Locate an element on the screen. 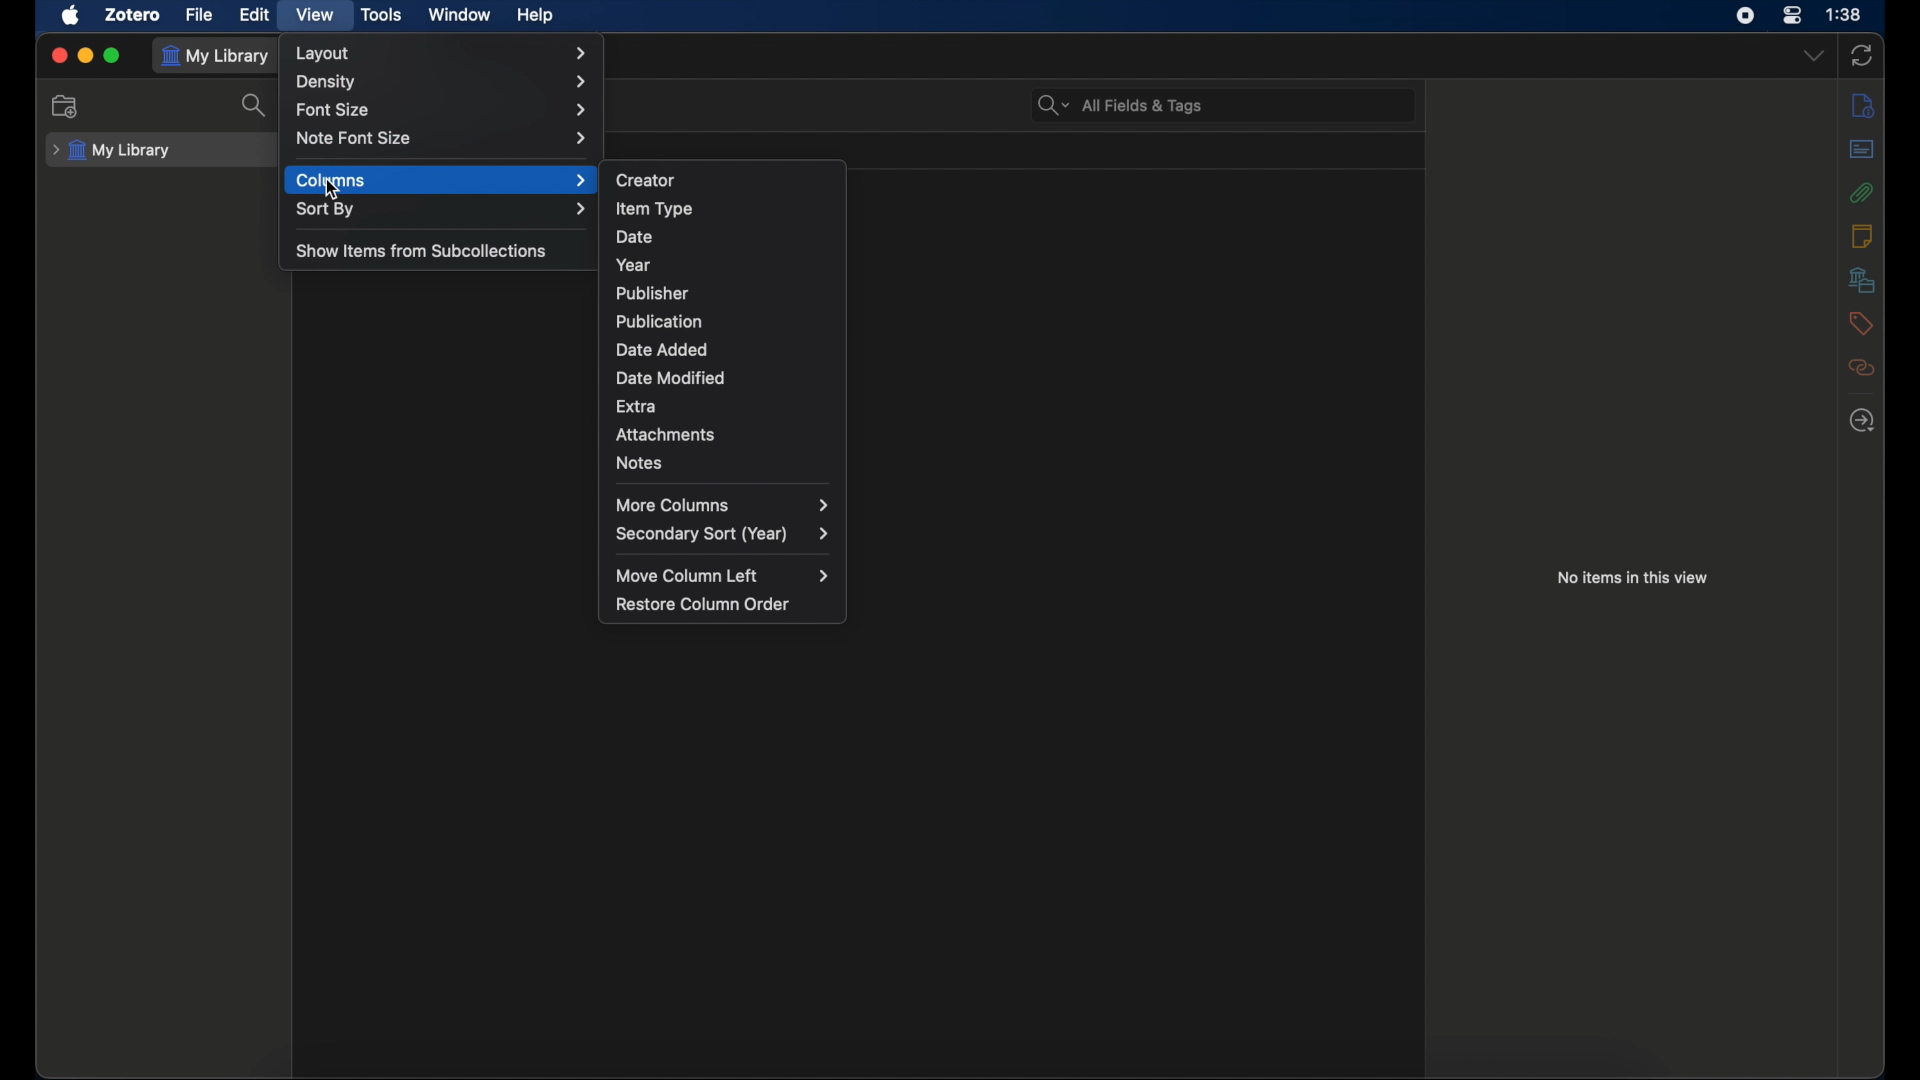 The height and width of the screenshot is (1080, 1920). search is located at coordinates (256, 105).